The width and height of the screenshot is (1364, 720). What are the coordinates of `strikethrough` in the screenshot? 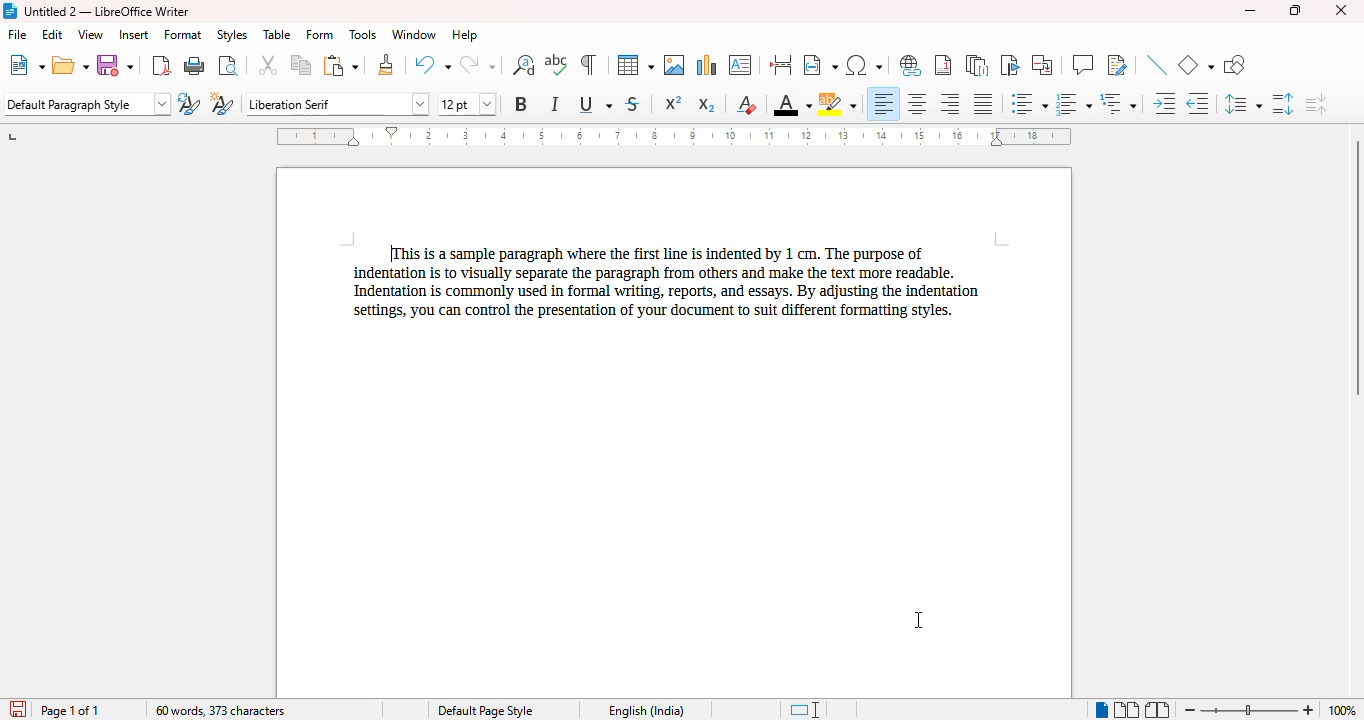 It's located at (633, 104).